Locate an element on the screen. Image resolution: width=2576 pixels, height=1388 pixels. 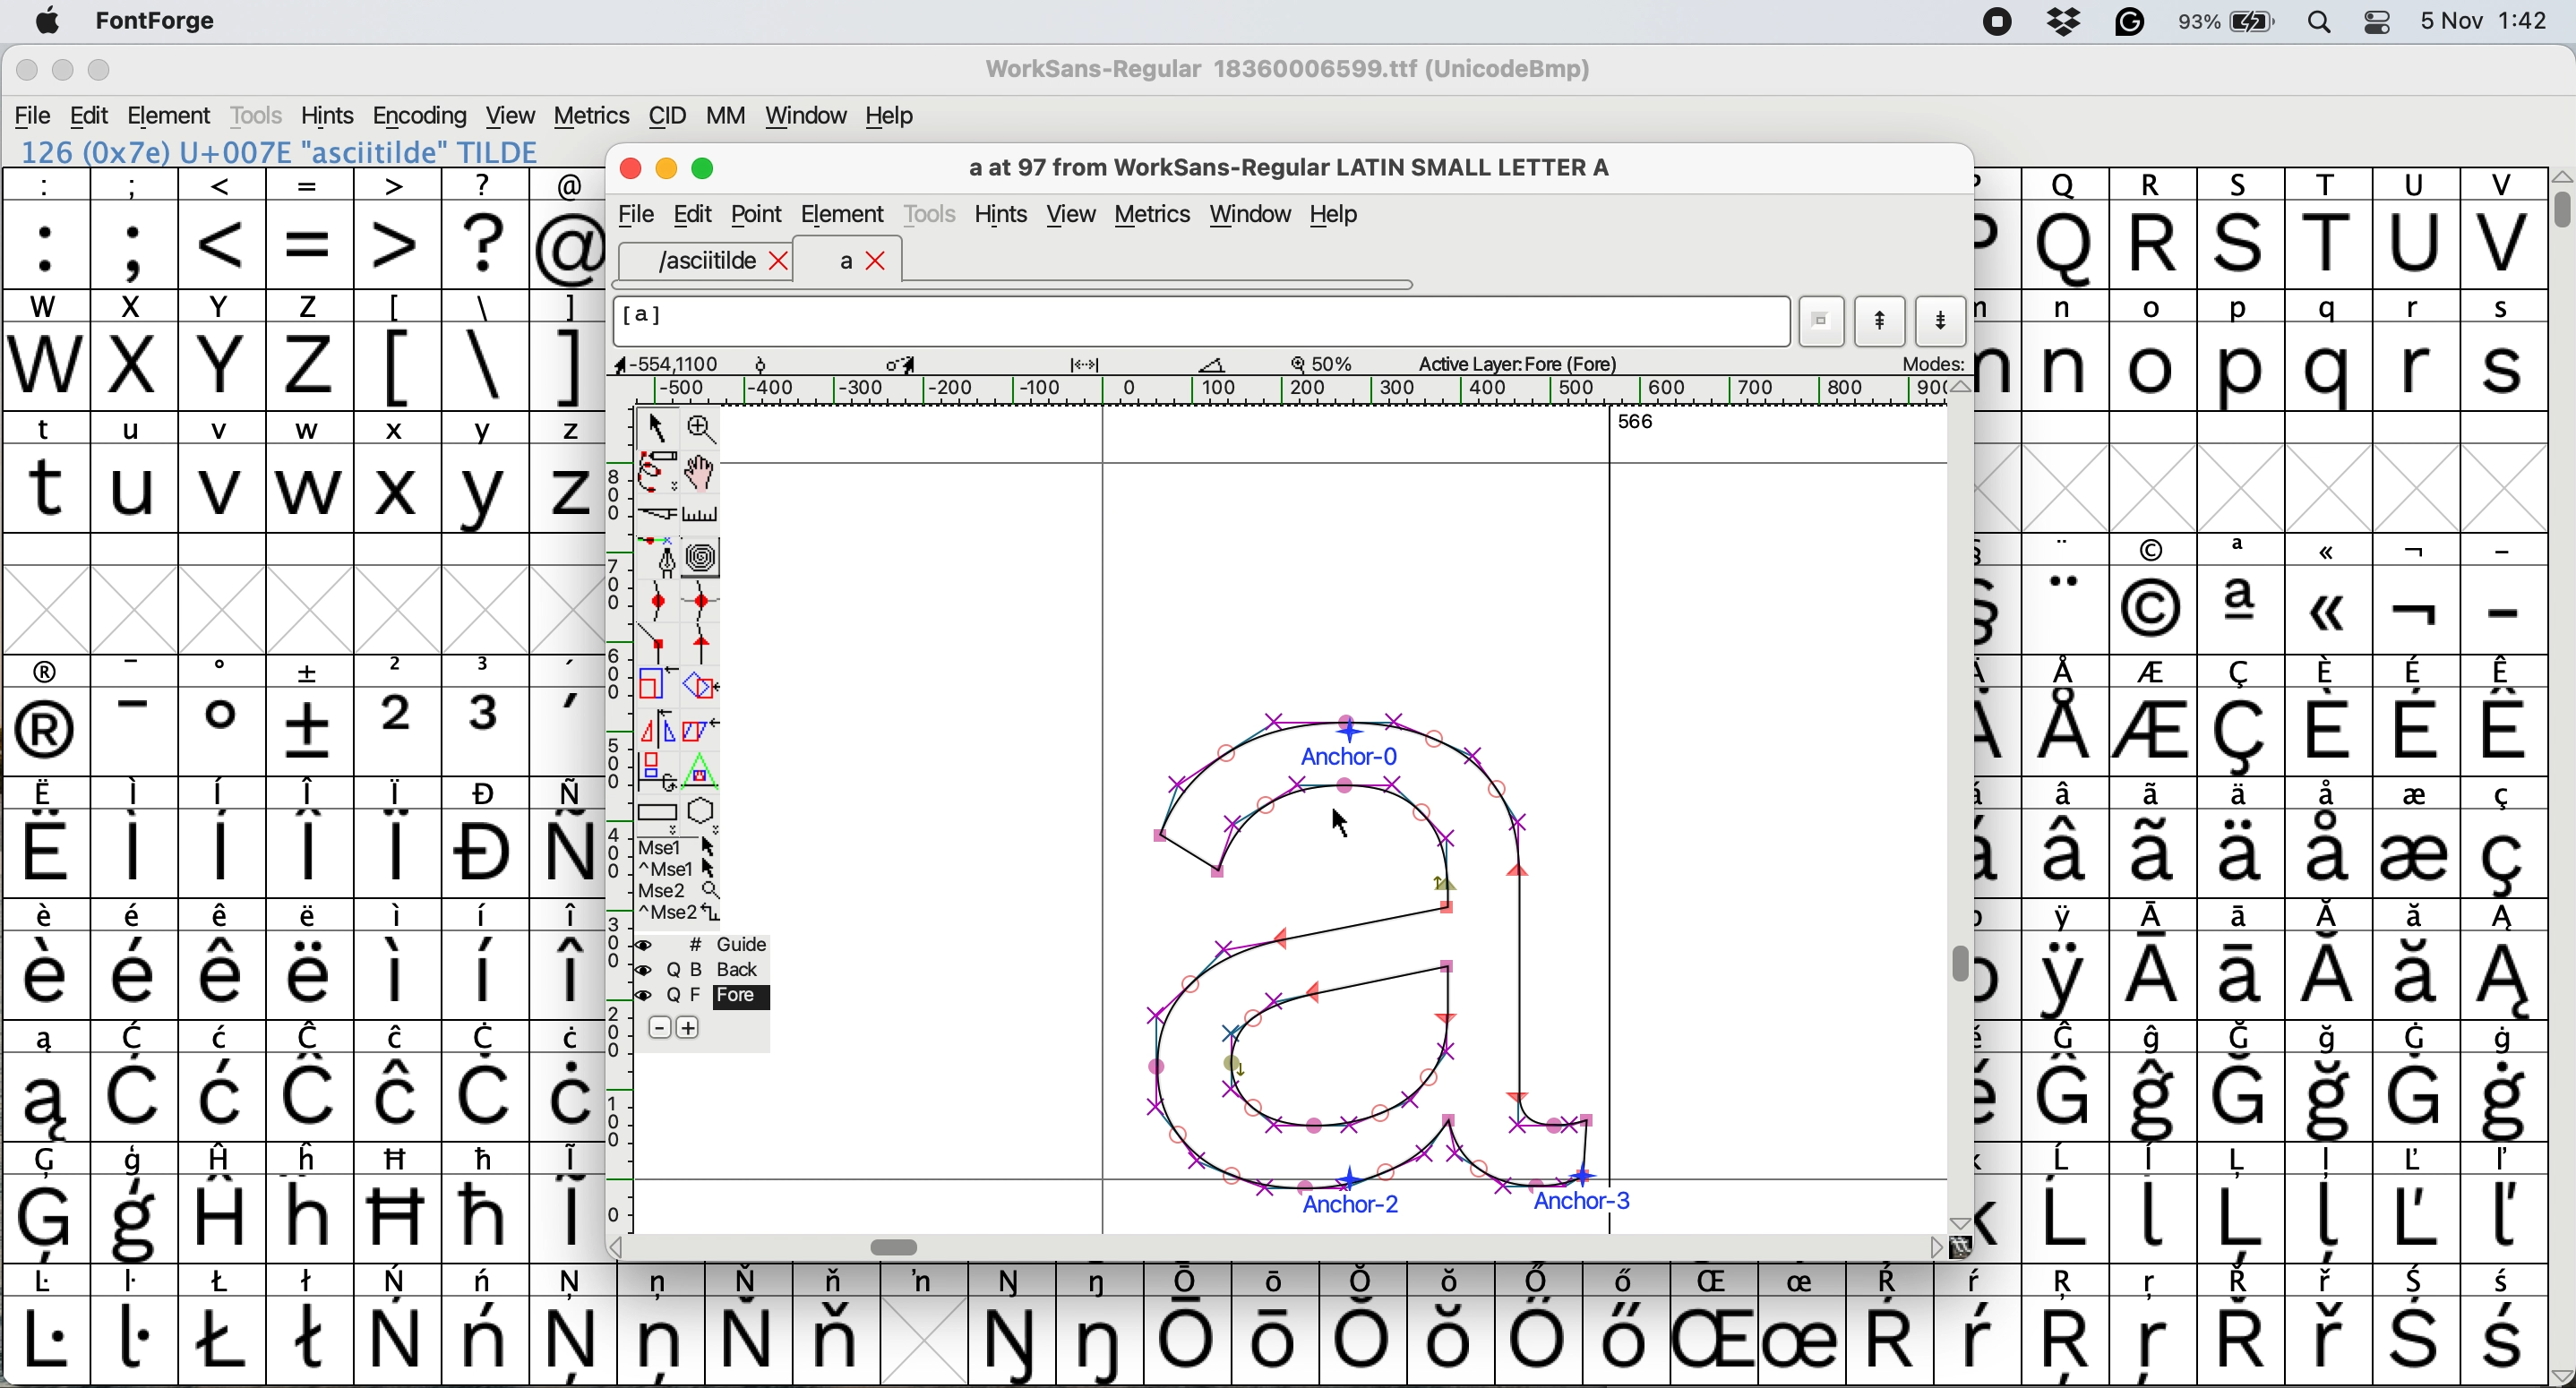
symbol is located at coordinates (2417, 1080).